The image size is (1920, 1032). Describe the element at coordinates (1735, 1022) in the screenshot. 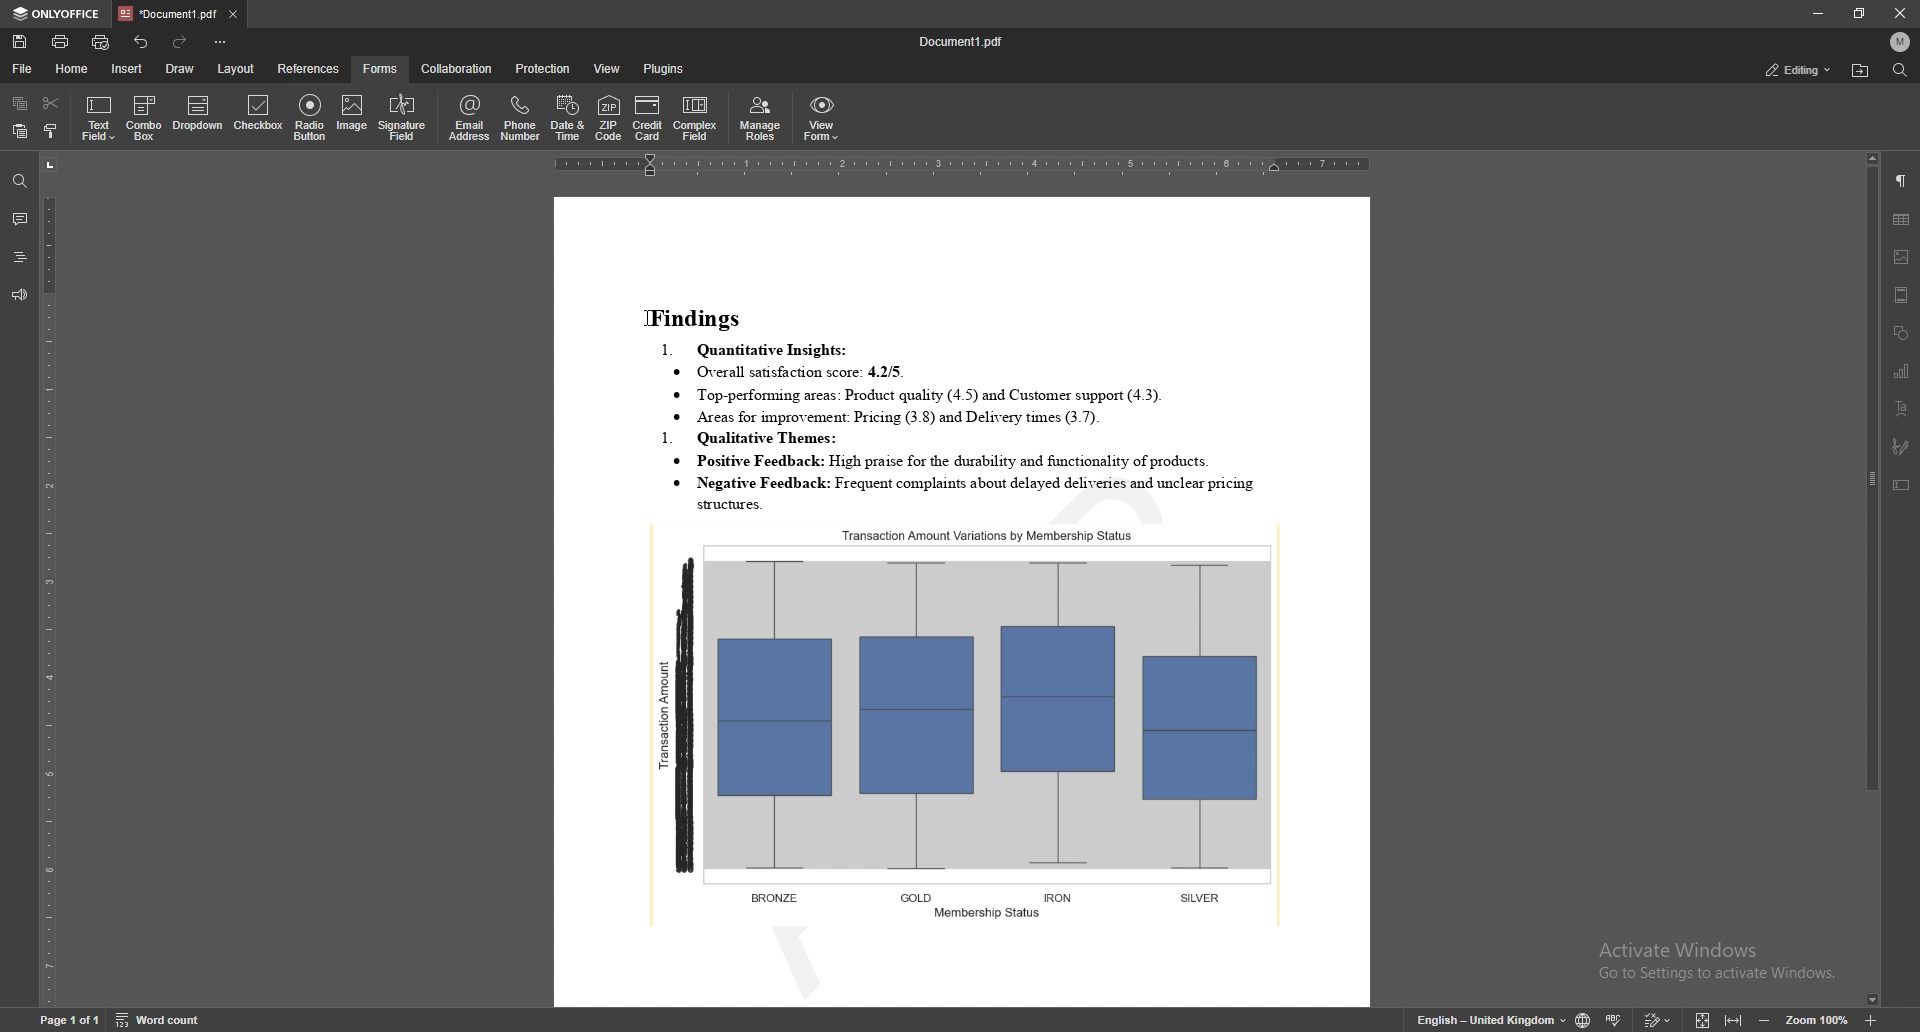

I see `fit to width` at that location.